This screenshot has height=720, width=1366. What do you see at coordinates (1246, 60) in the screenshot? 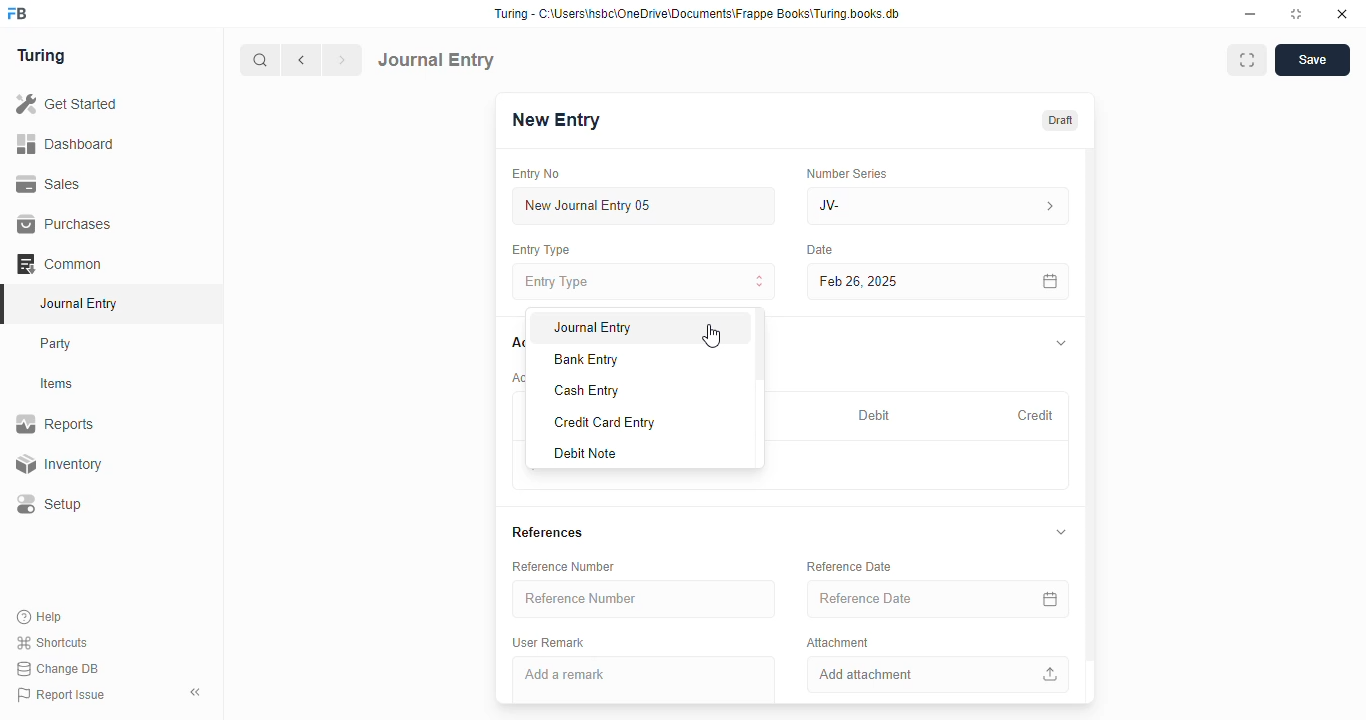
I see `toggle between form and full width` at bounding box center [1246, 60].